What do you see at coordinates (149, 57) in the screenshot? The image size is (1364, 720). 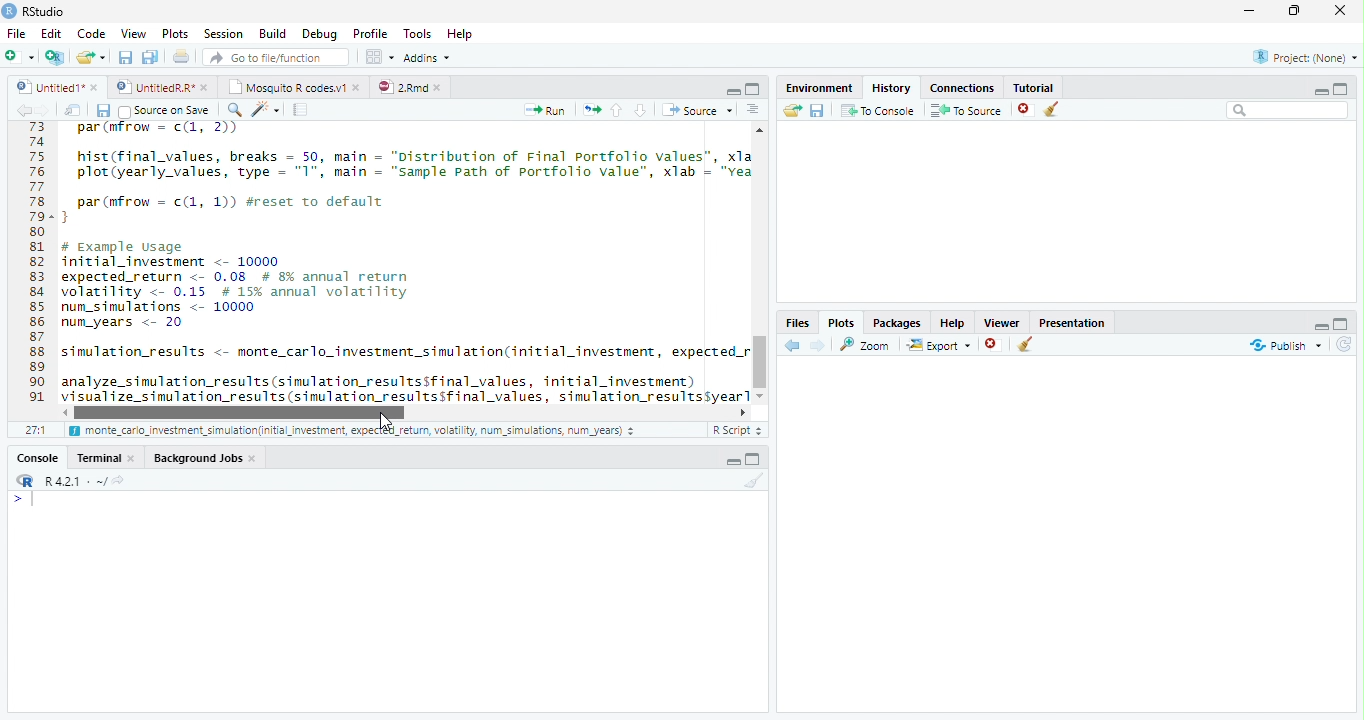 I see `Save all open files` at bounding box center [149, 57].